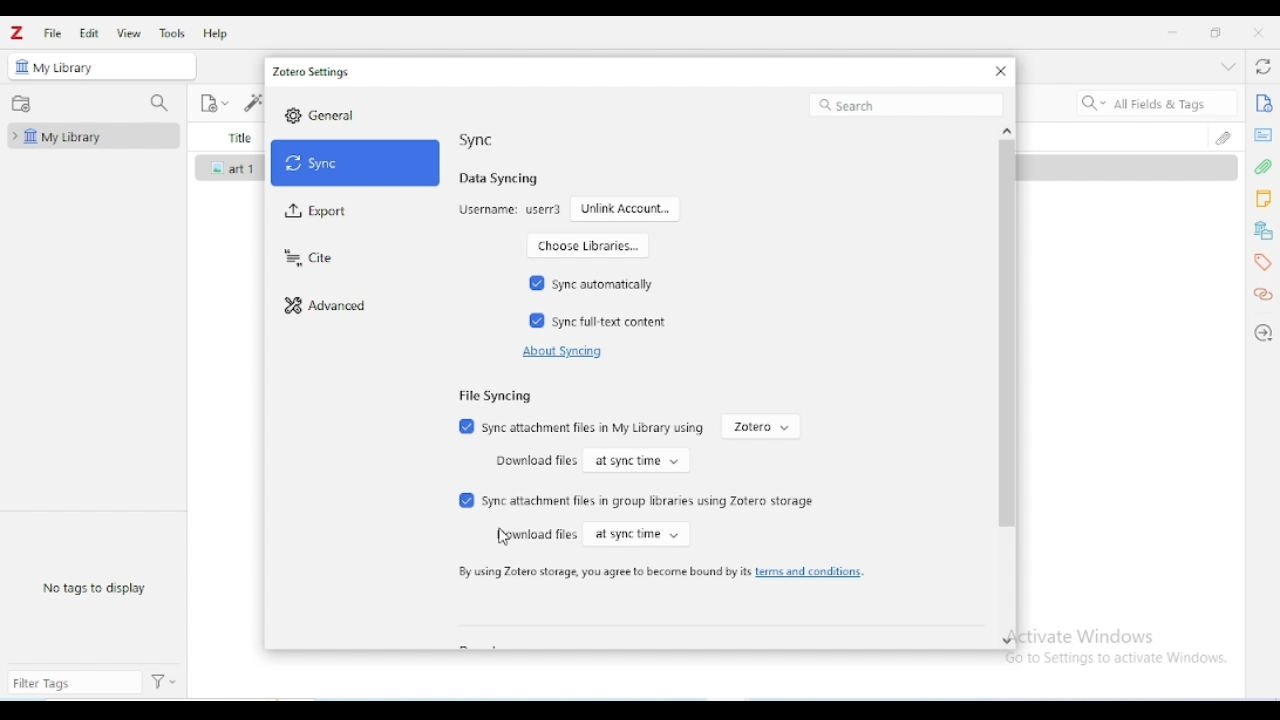 Image resolution: width=1280 pixels, height=720 pixels. I want to click on new collection, so click(21, 104).